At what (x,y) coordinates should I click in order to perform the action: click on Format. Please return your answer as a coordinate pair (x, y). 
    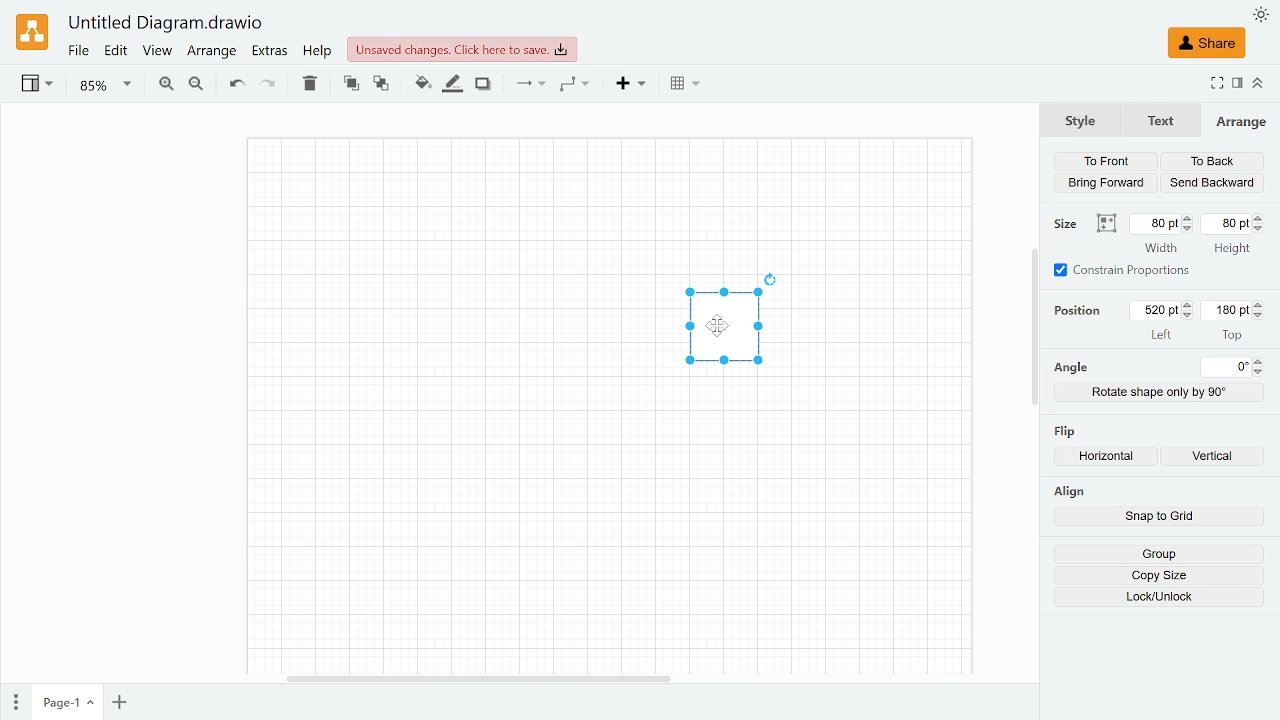
    Looking at the image, I should click on (1238, 84).